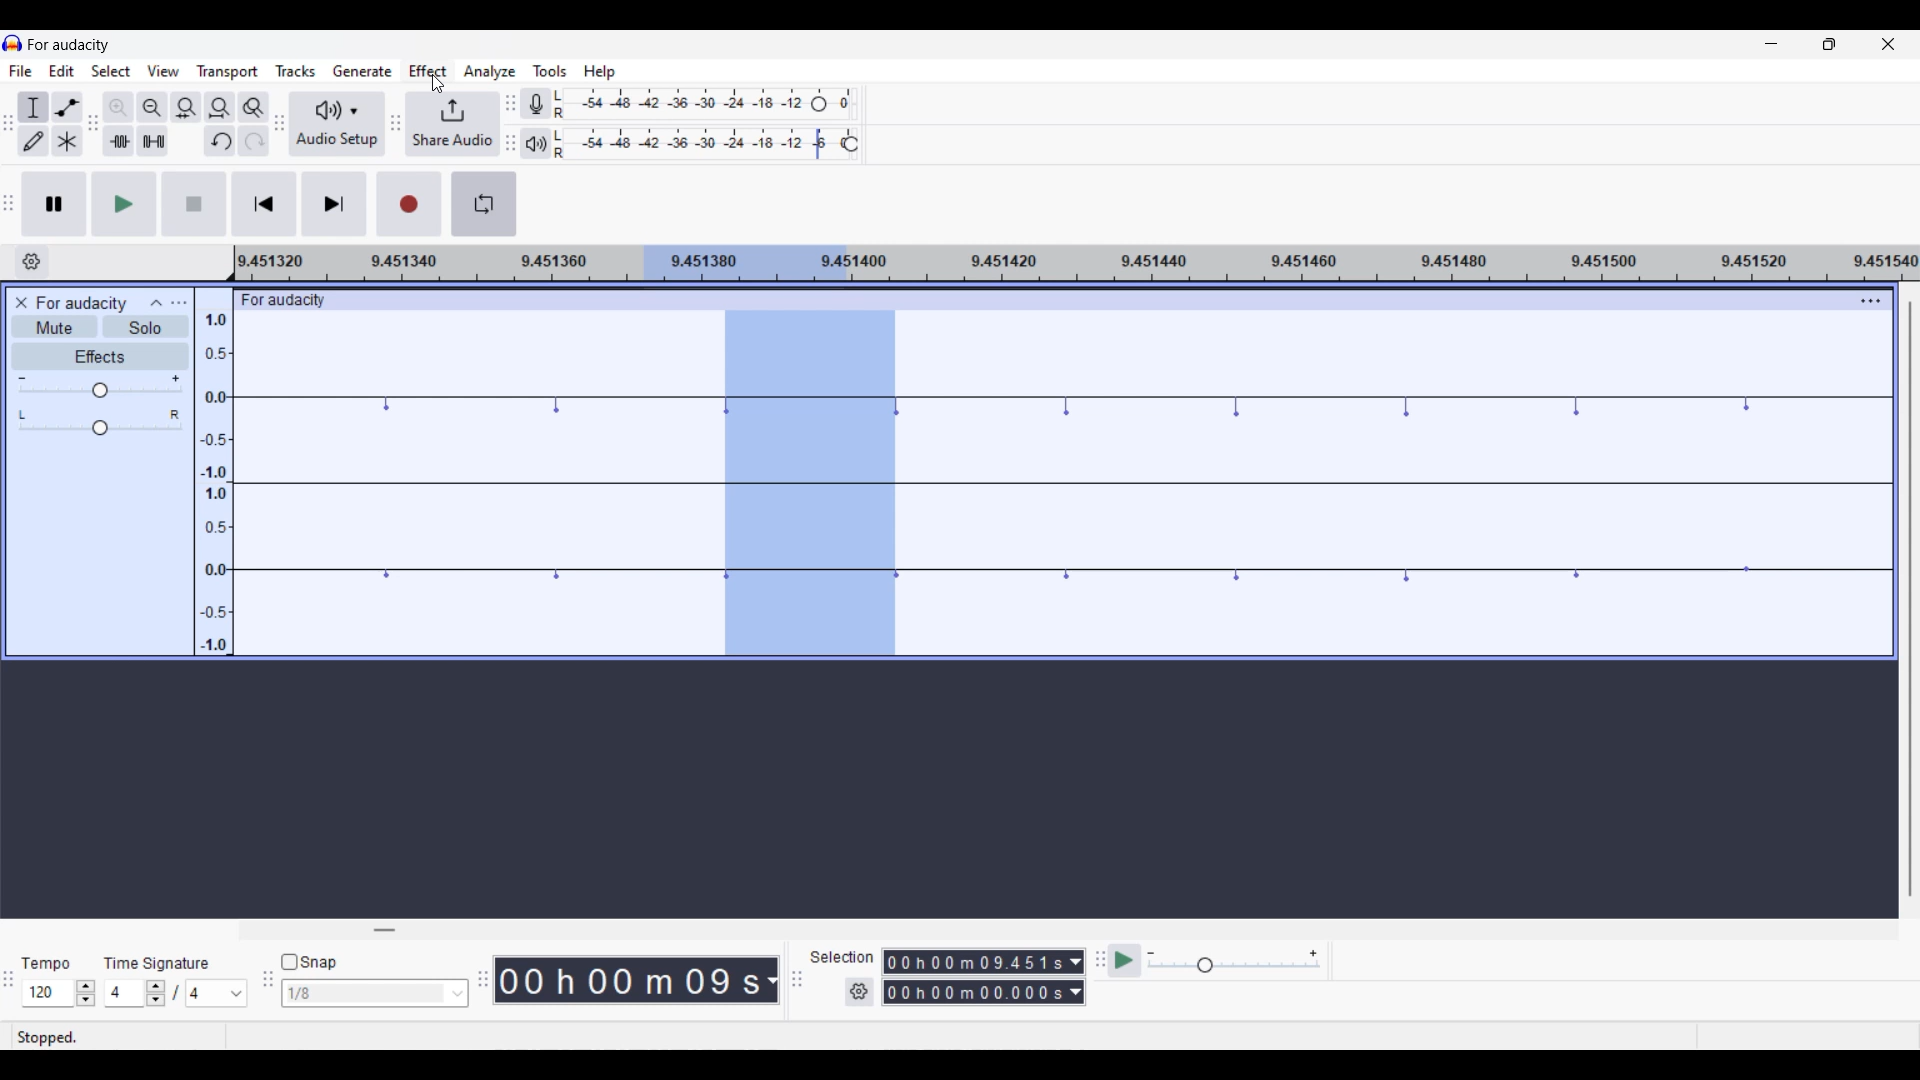 The image size is (1920, 1080). I want to click on Audio setup, so click(338, 123).